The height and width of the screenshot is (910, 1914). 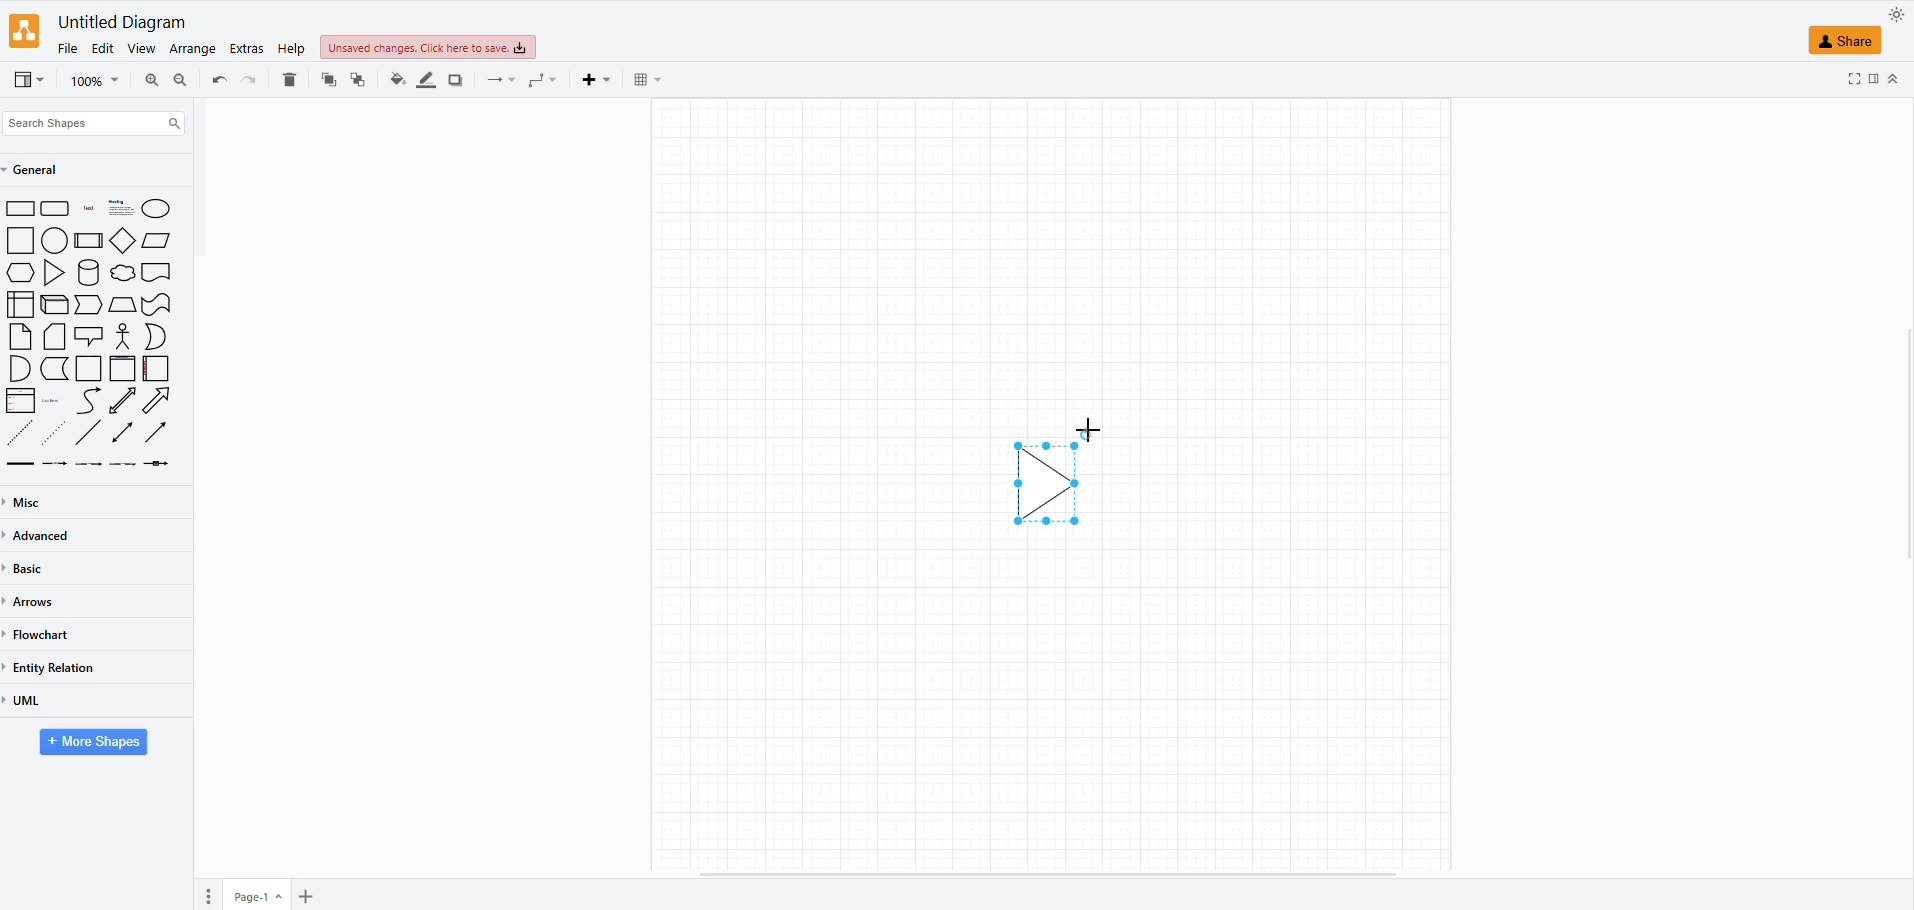 I want to click on Rectangle, so click(x=21, y=209).